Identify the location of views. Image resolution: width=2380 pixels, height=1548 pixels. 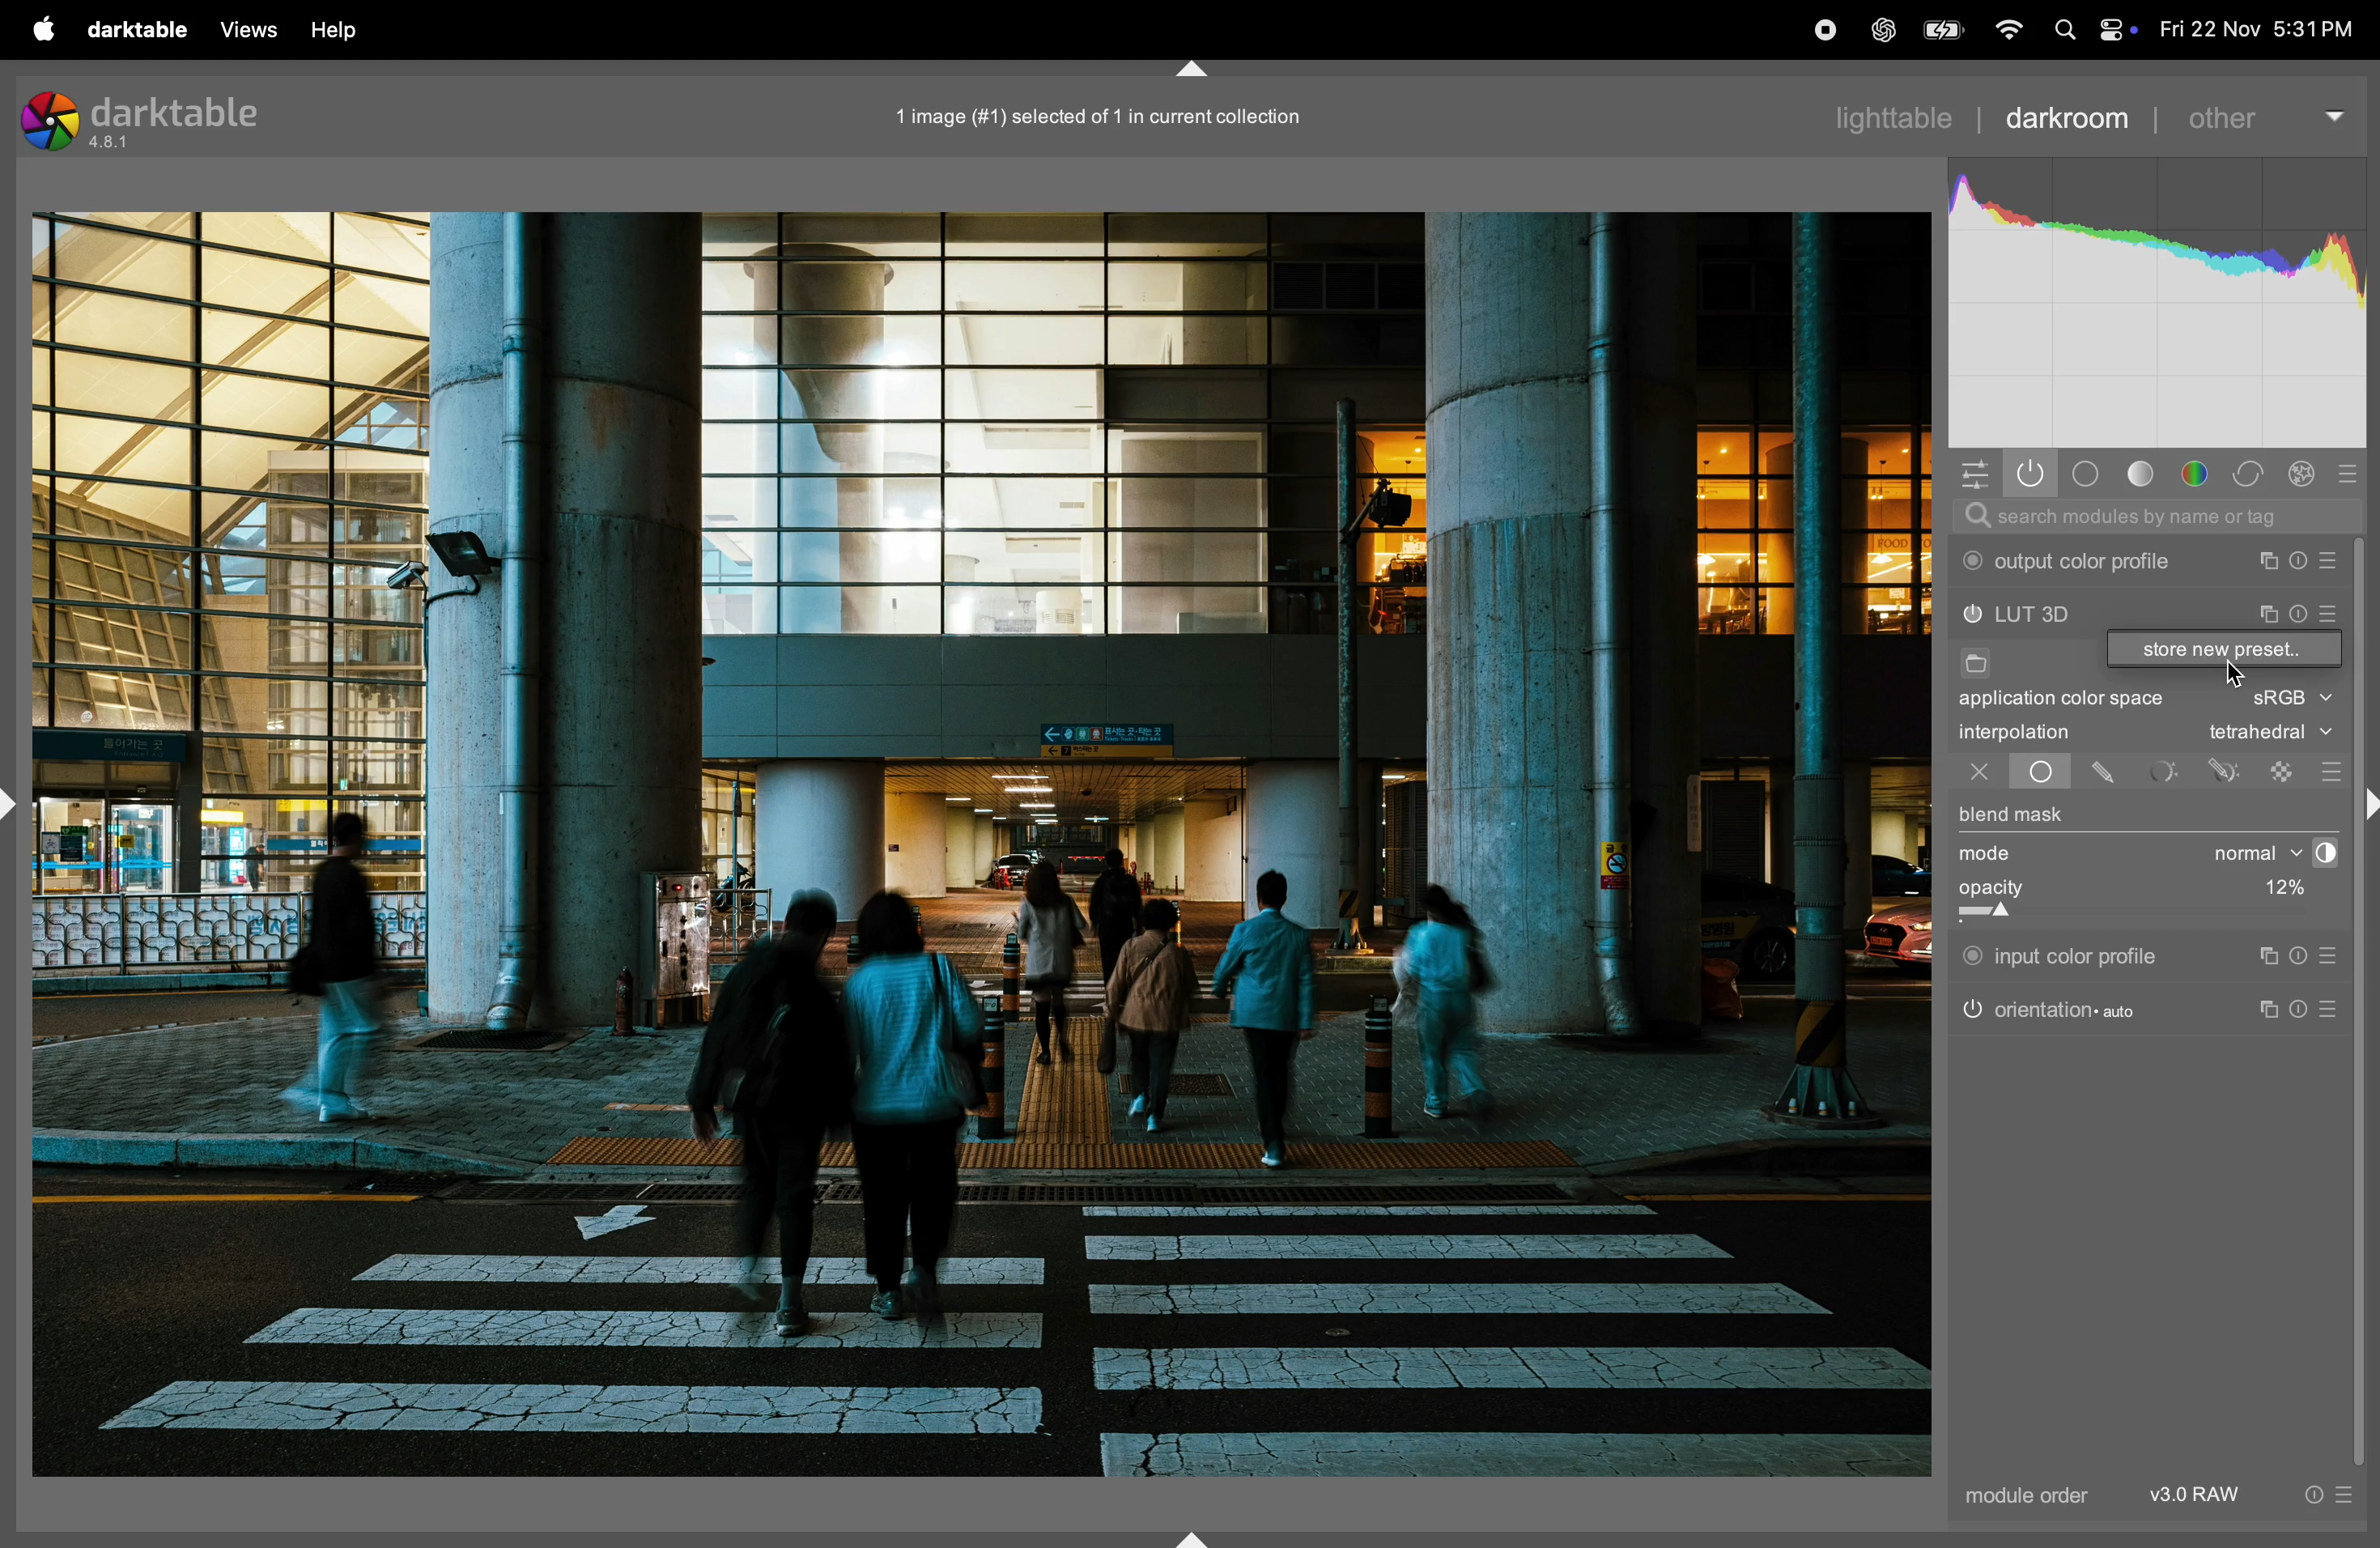
(243, 30).